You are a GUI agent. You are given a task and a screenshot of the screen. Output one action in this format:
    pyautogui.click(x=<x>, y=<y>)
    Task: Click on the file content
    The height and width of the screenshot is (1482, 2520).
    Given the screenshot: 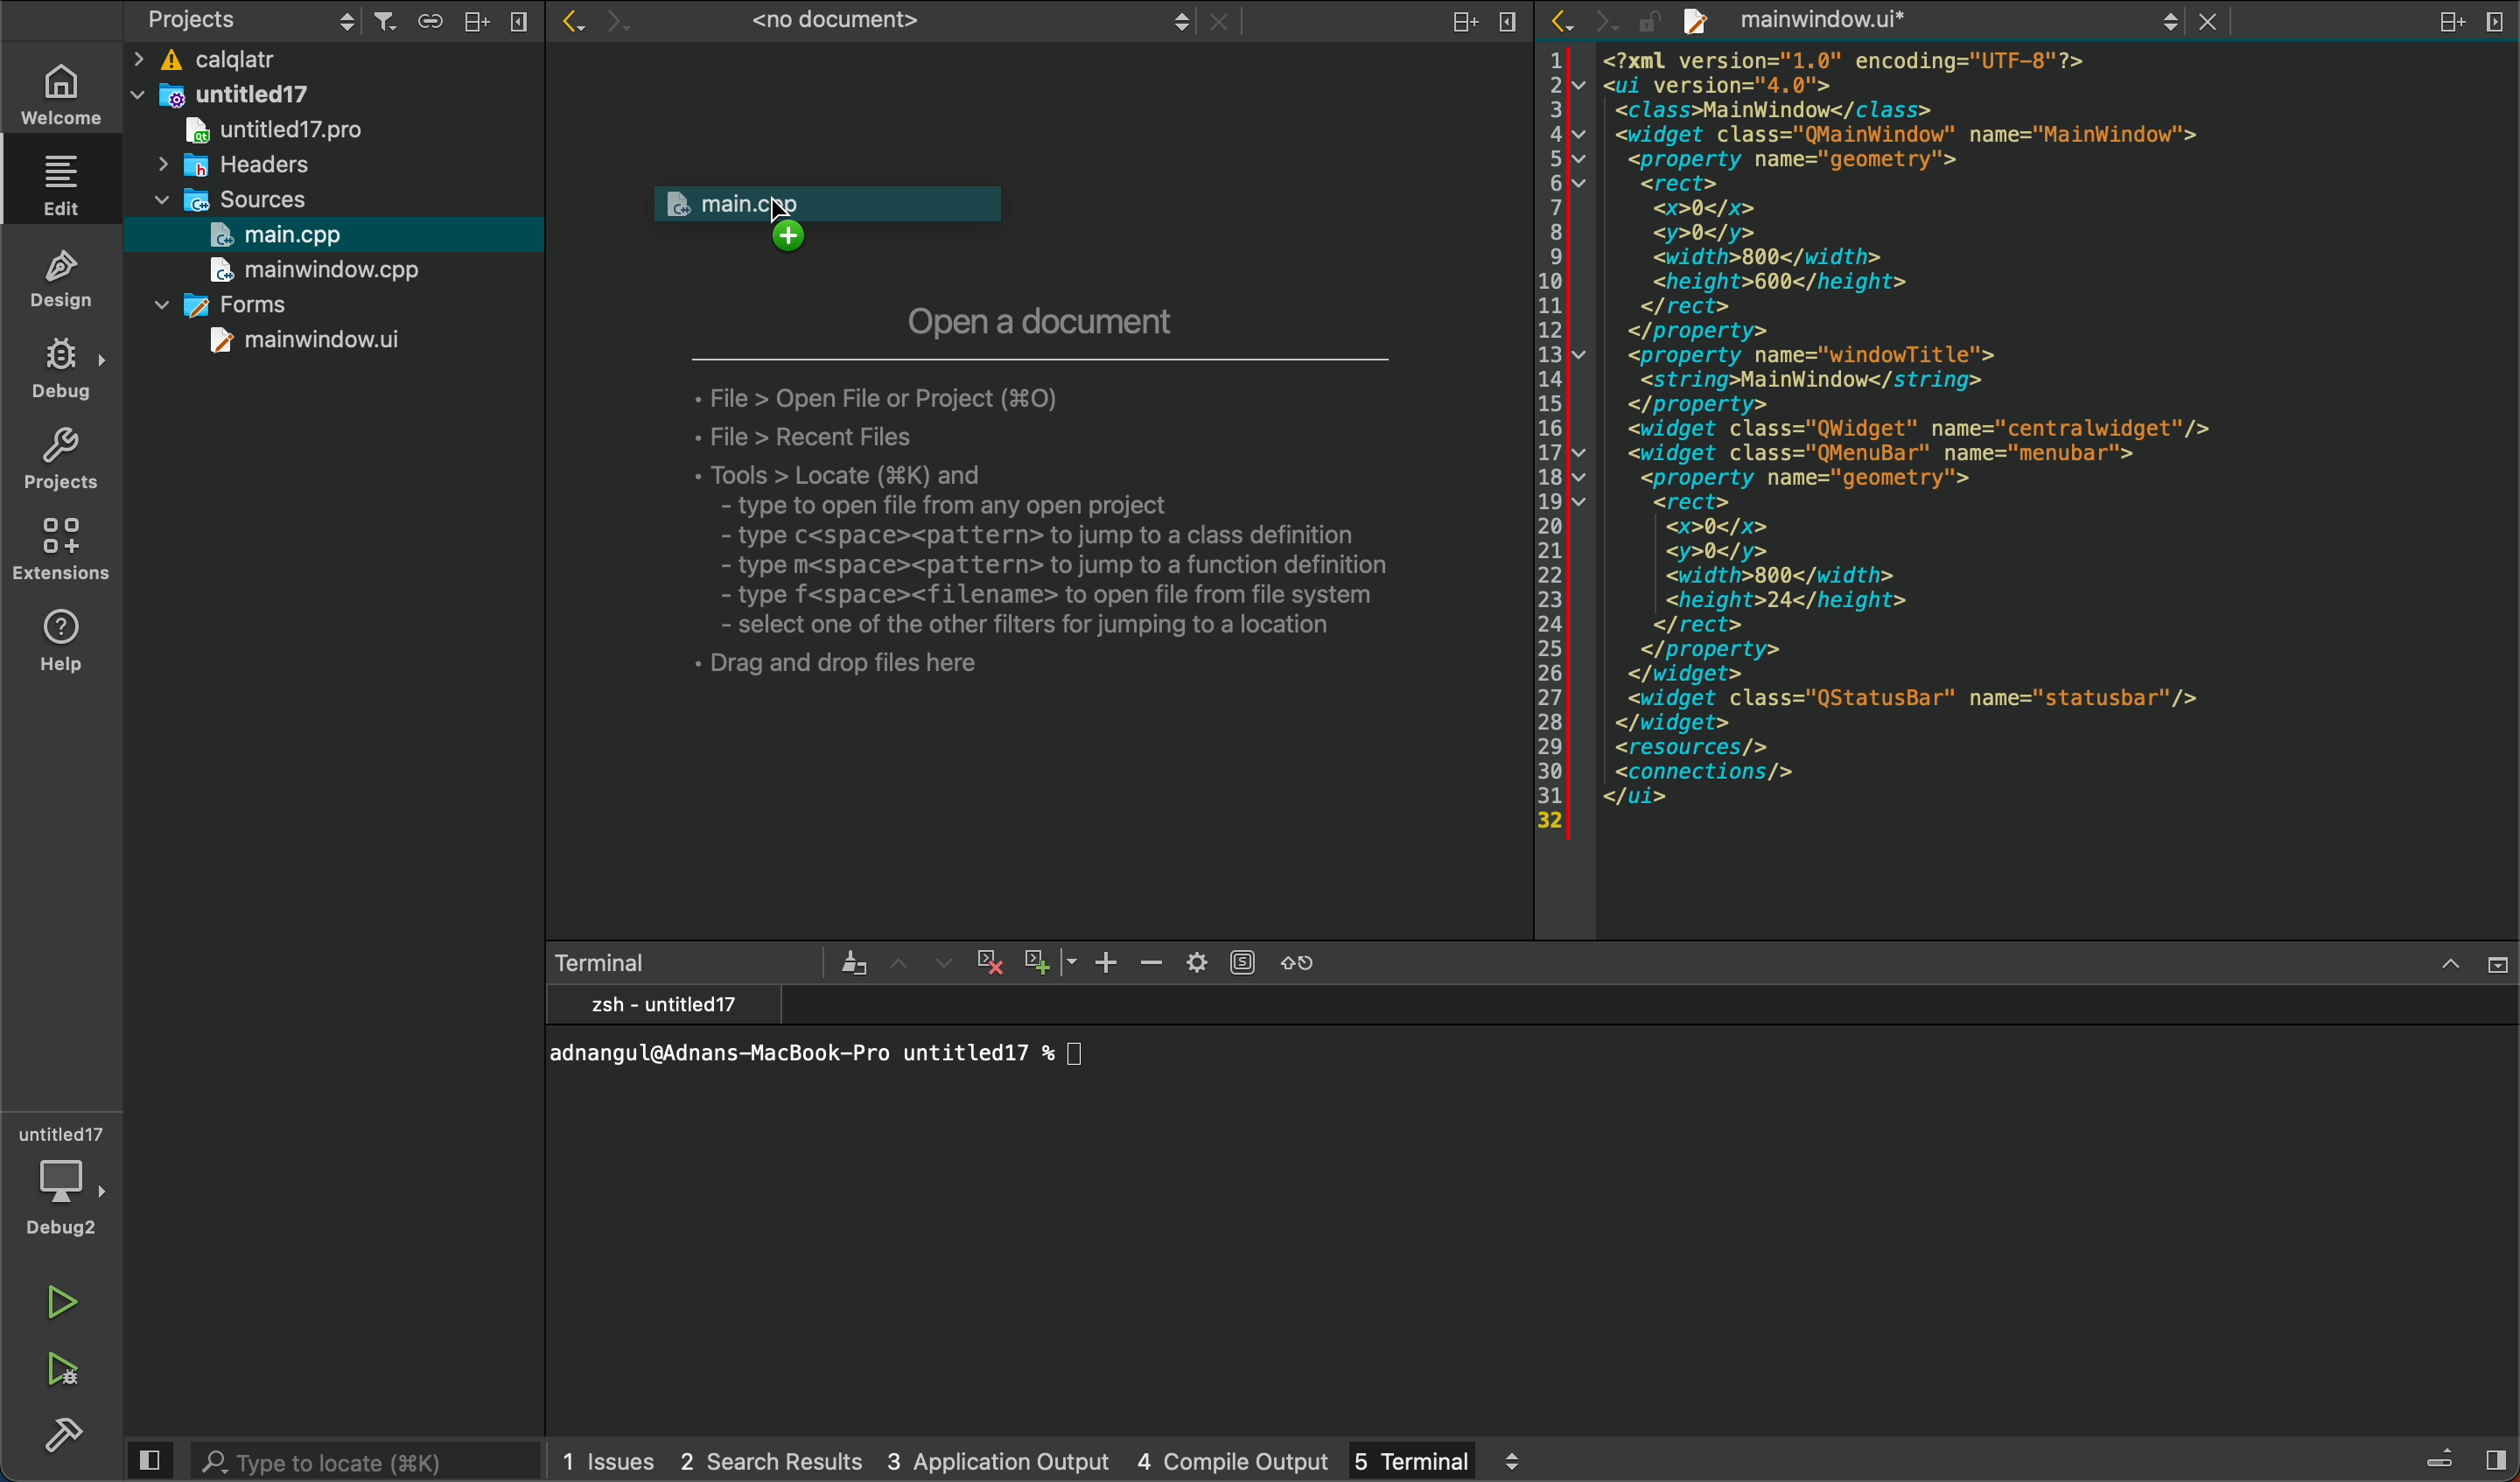 What is the action you would take?
    pyautogui.click(x=2049, y=490)
    